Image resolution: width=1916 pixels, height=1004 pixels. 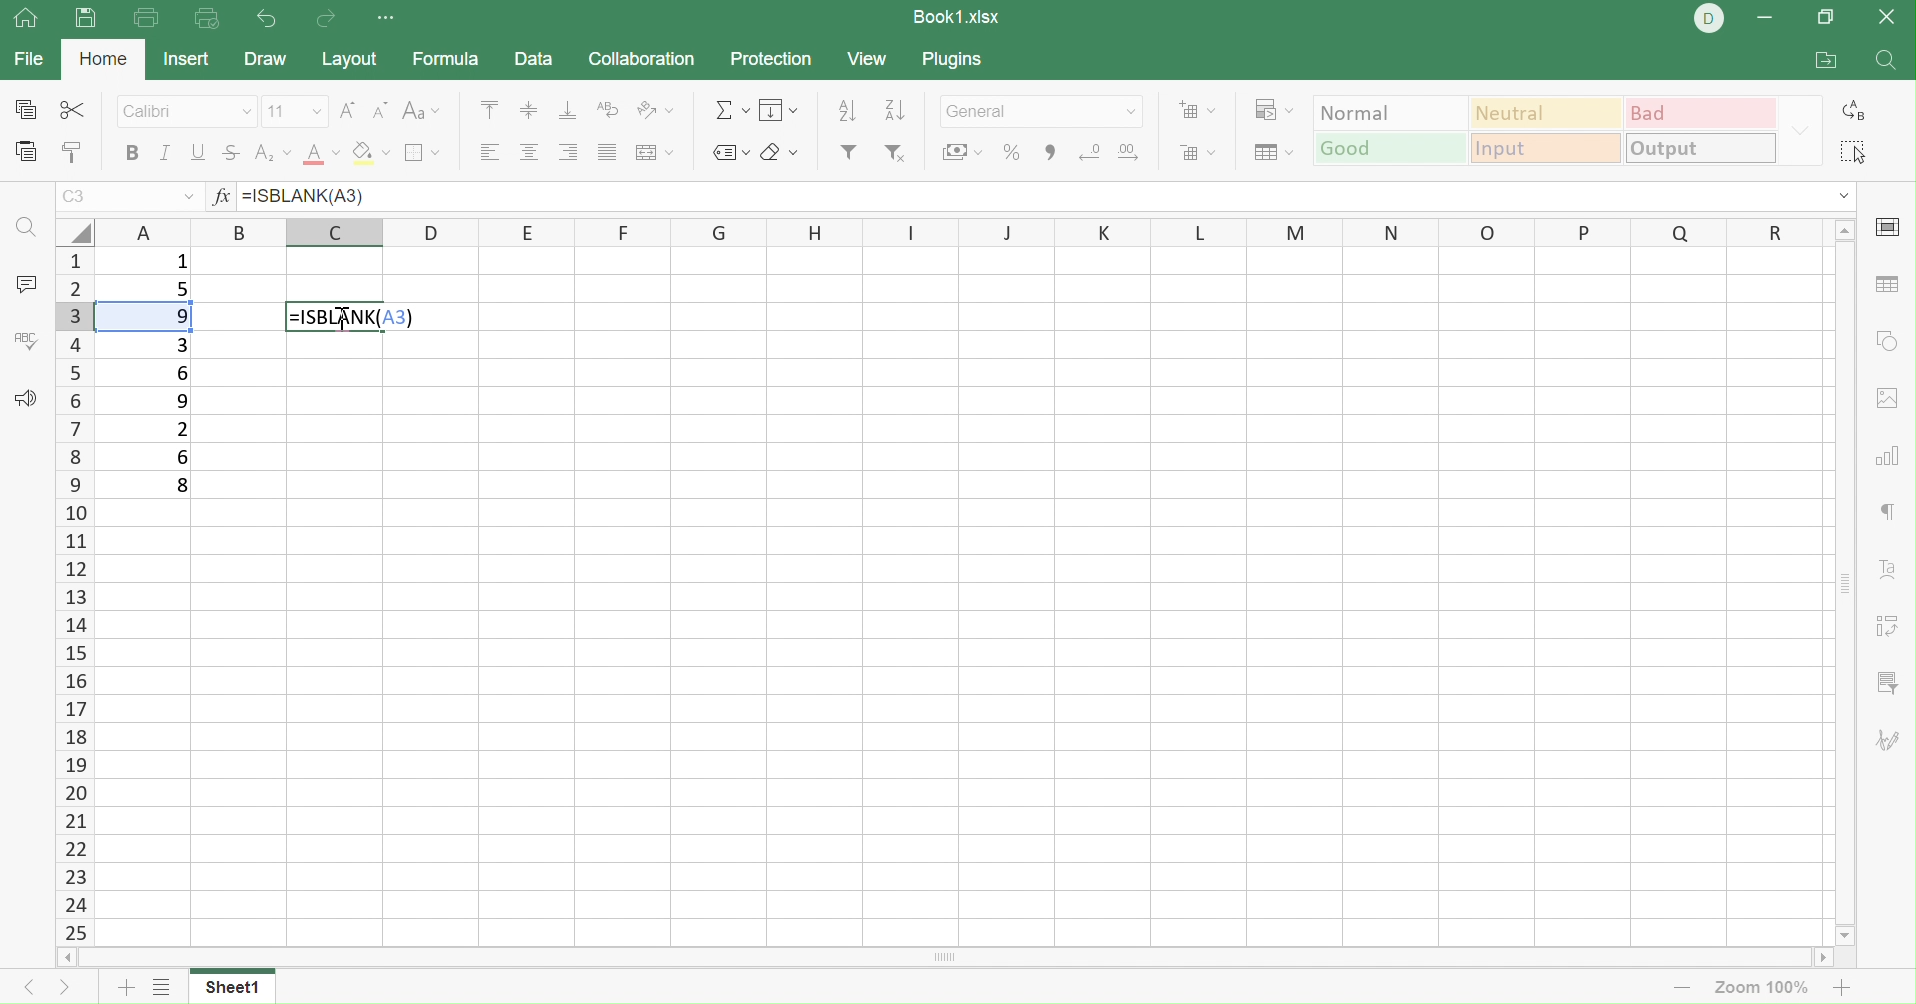 I want to click on Text art settings, so click(x=1889, y=567).